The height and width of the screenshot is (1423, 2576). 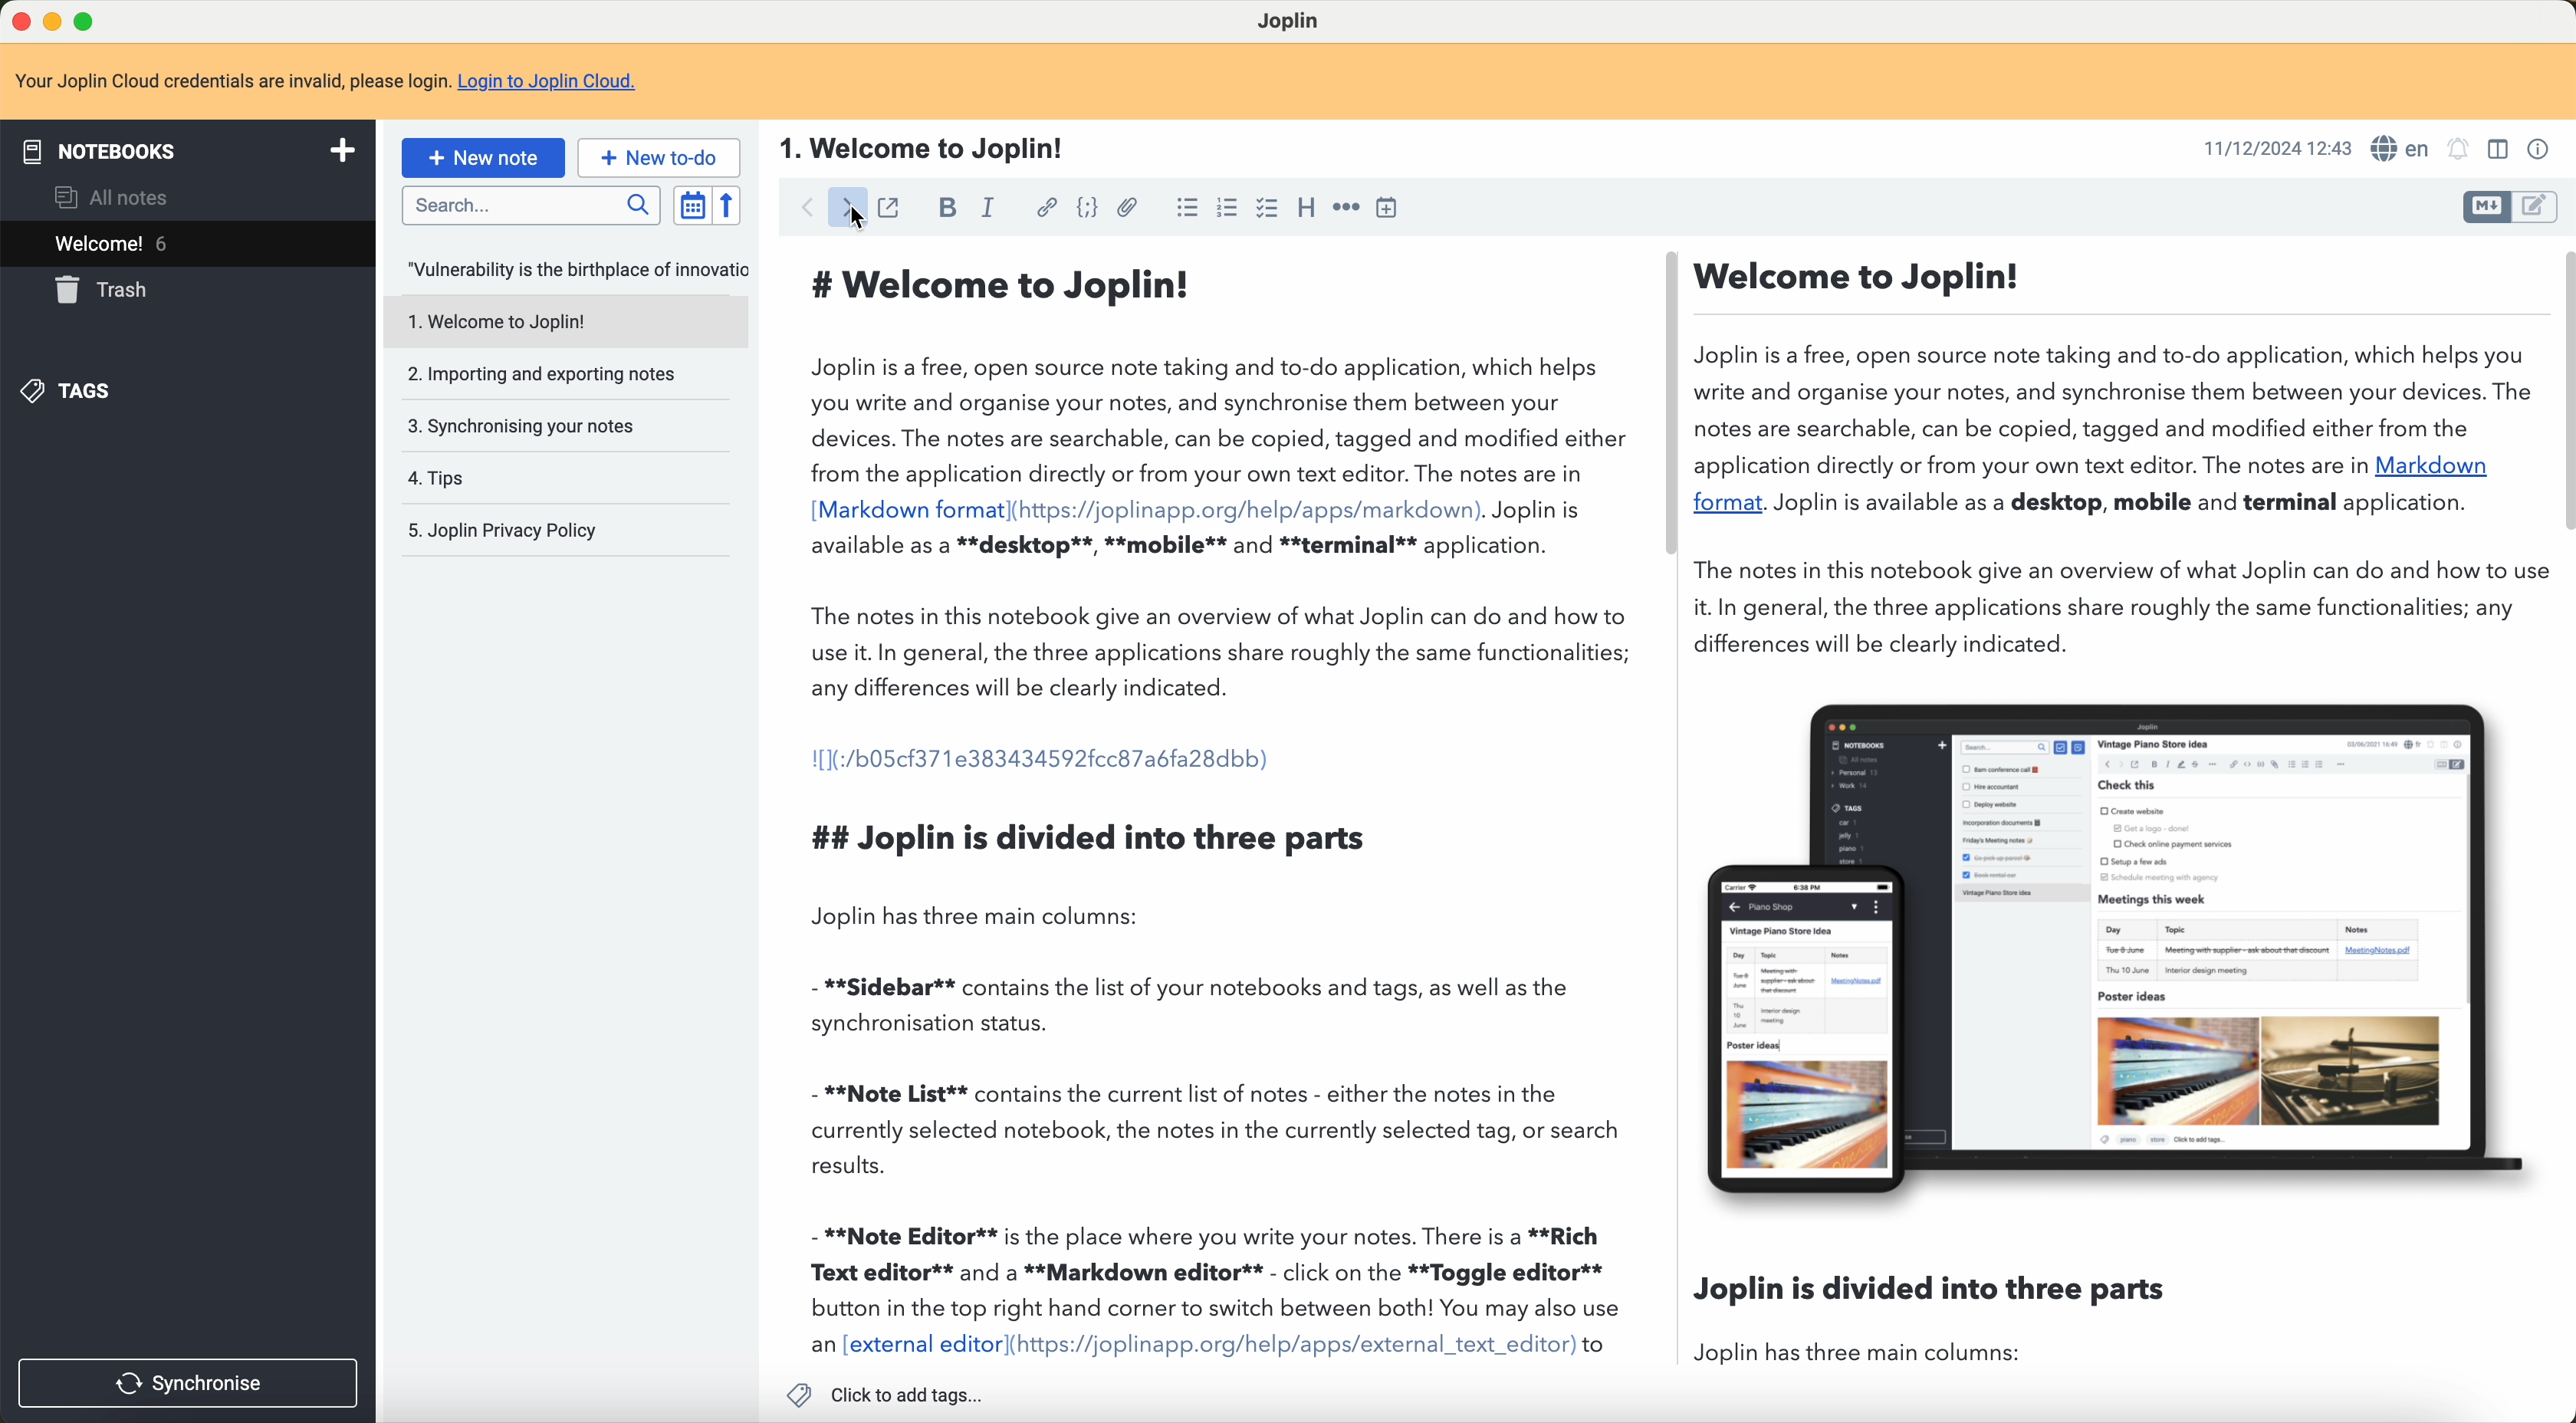 What do you see at coordinates (811, 1347) in the screenshot?
I see `an` at bounding box center [811, 1347].